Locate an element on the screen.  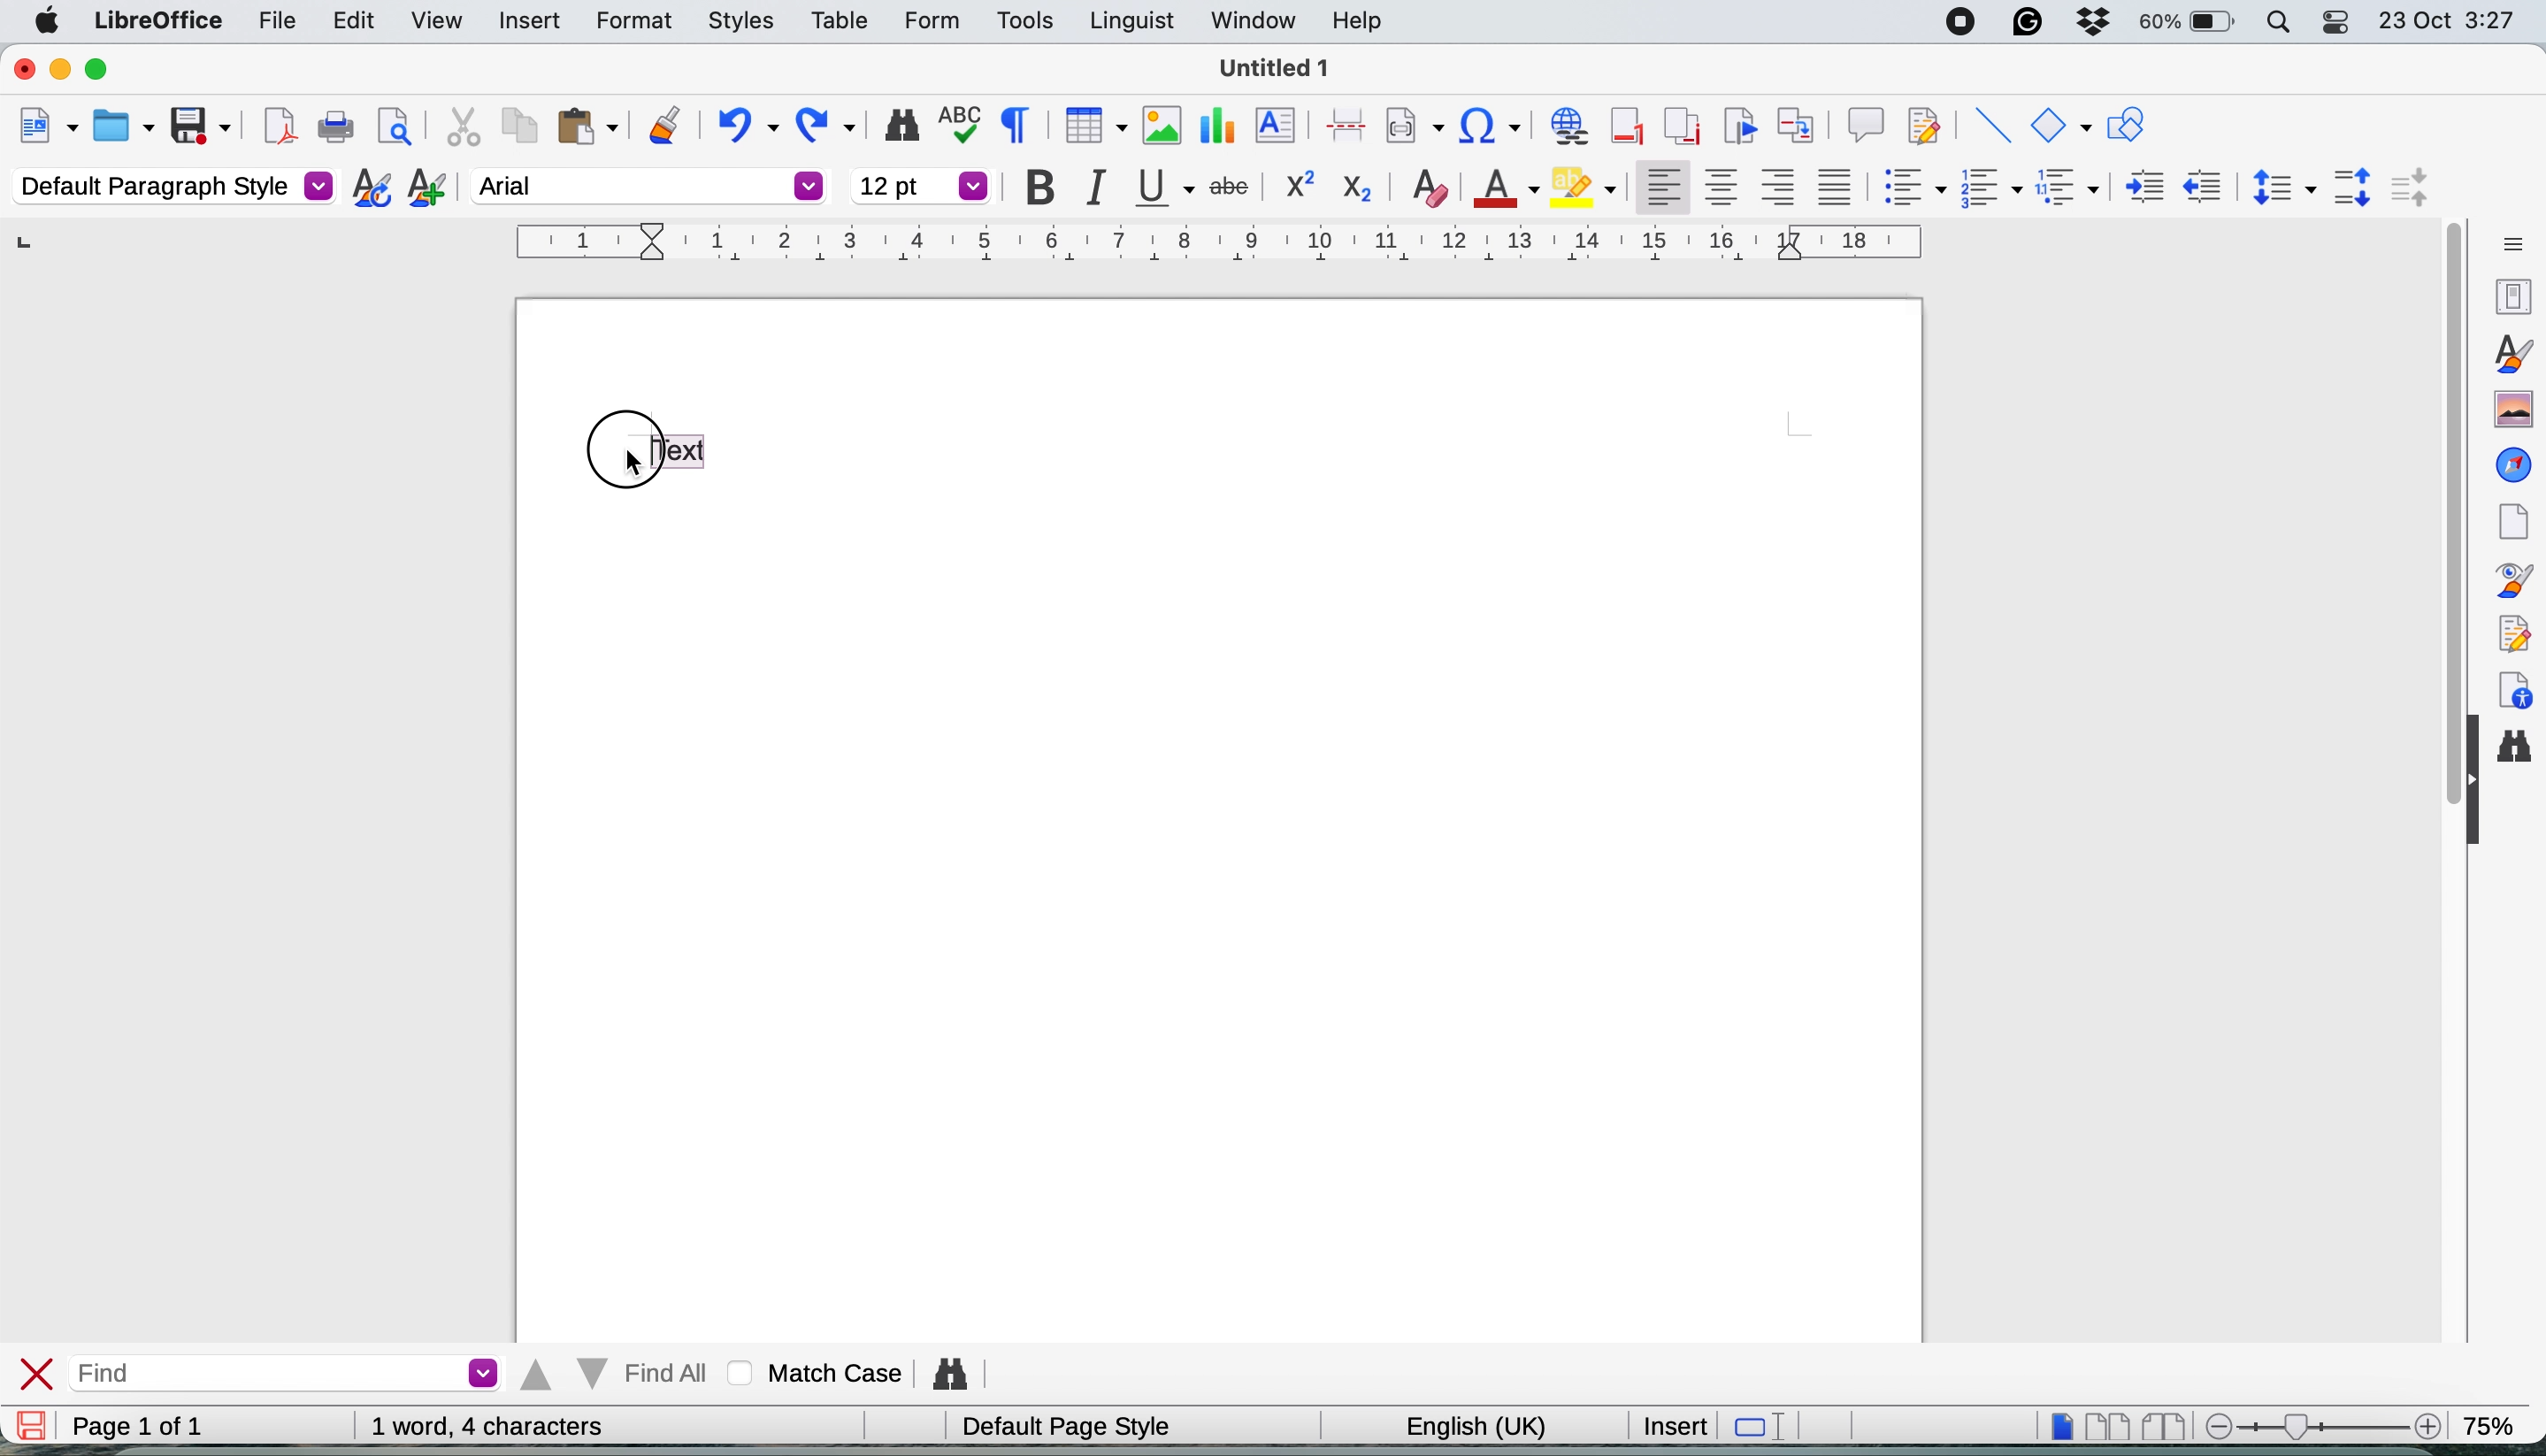
save is located at coordinates (33, 1425).